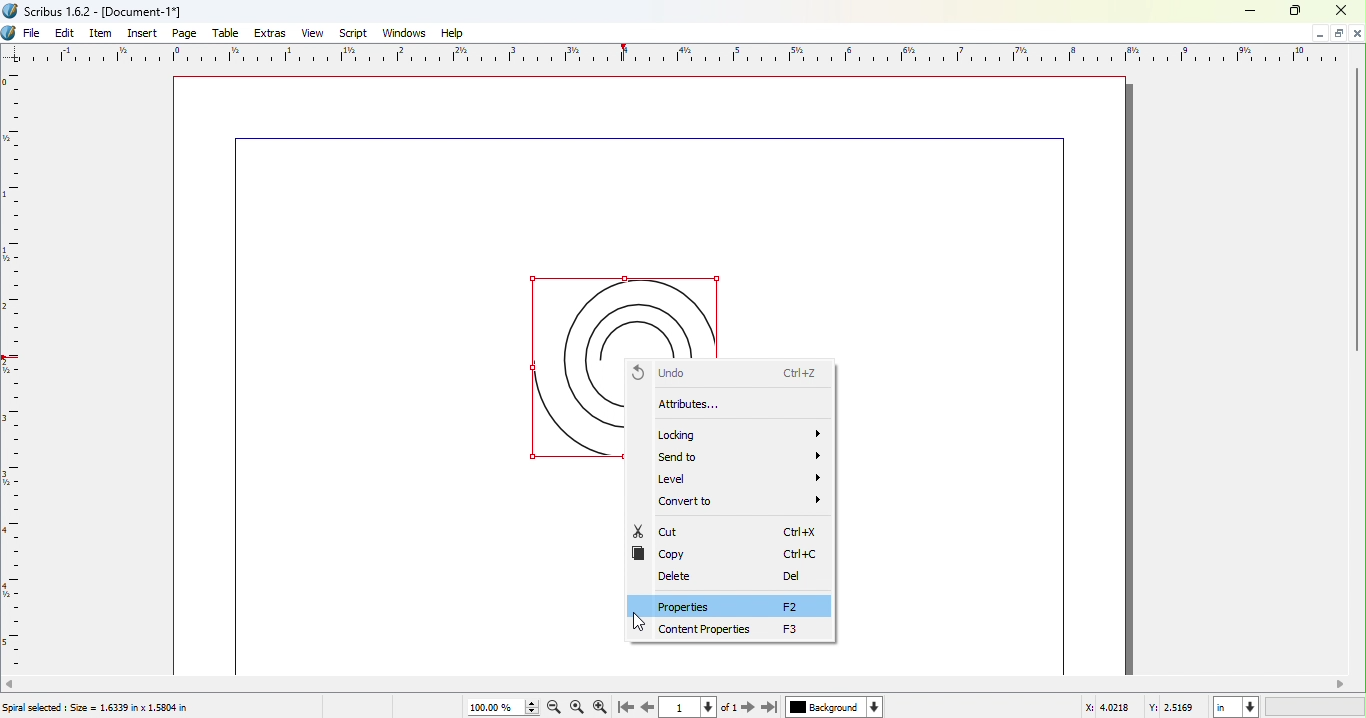 The width and height of the screenshot is (1366, 718). What do you see at coordinates (677, 708) in the screenshot?
I see `current page` at bounding box center [677, 708].